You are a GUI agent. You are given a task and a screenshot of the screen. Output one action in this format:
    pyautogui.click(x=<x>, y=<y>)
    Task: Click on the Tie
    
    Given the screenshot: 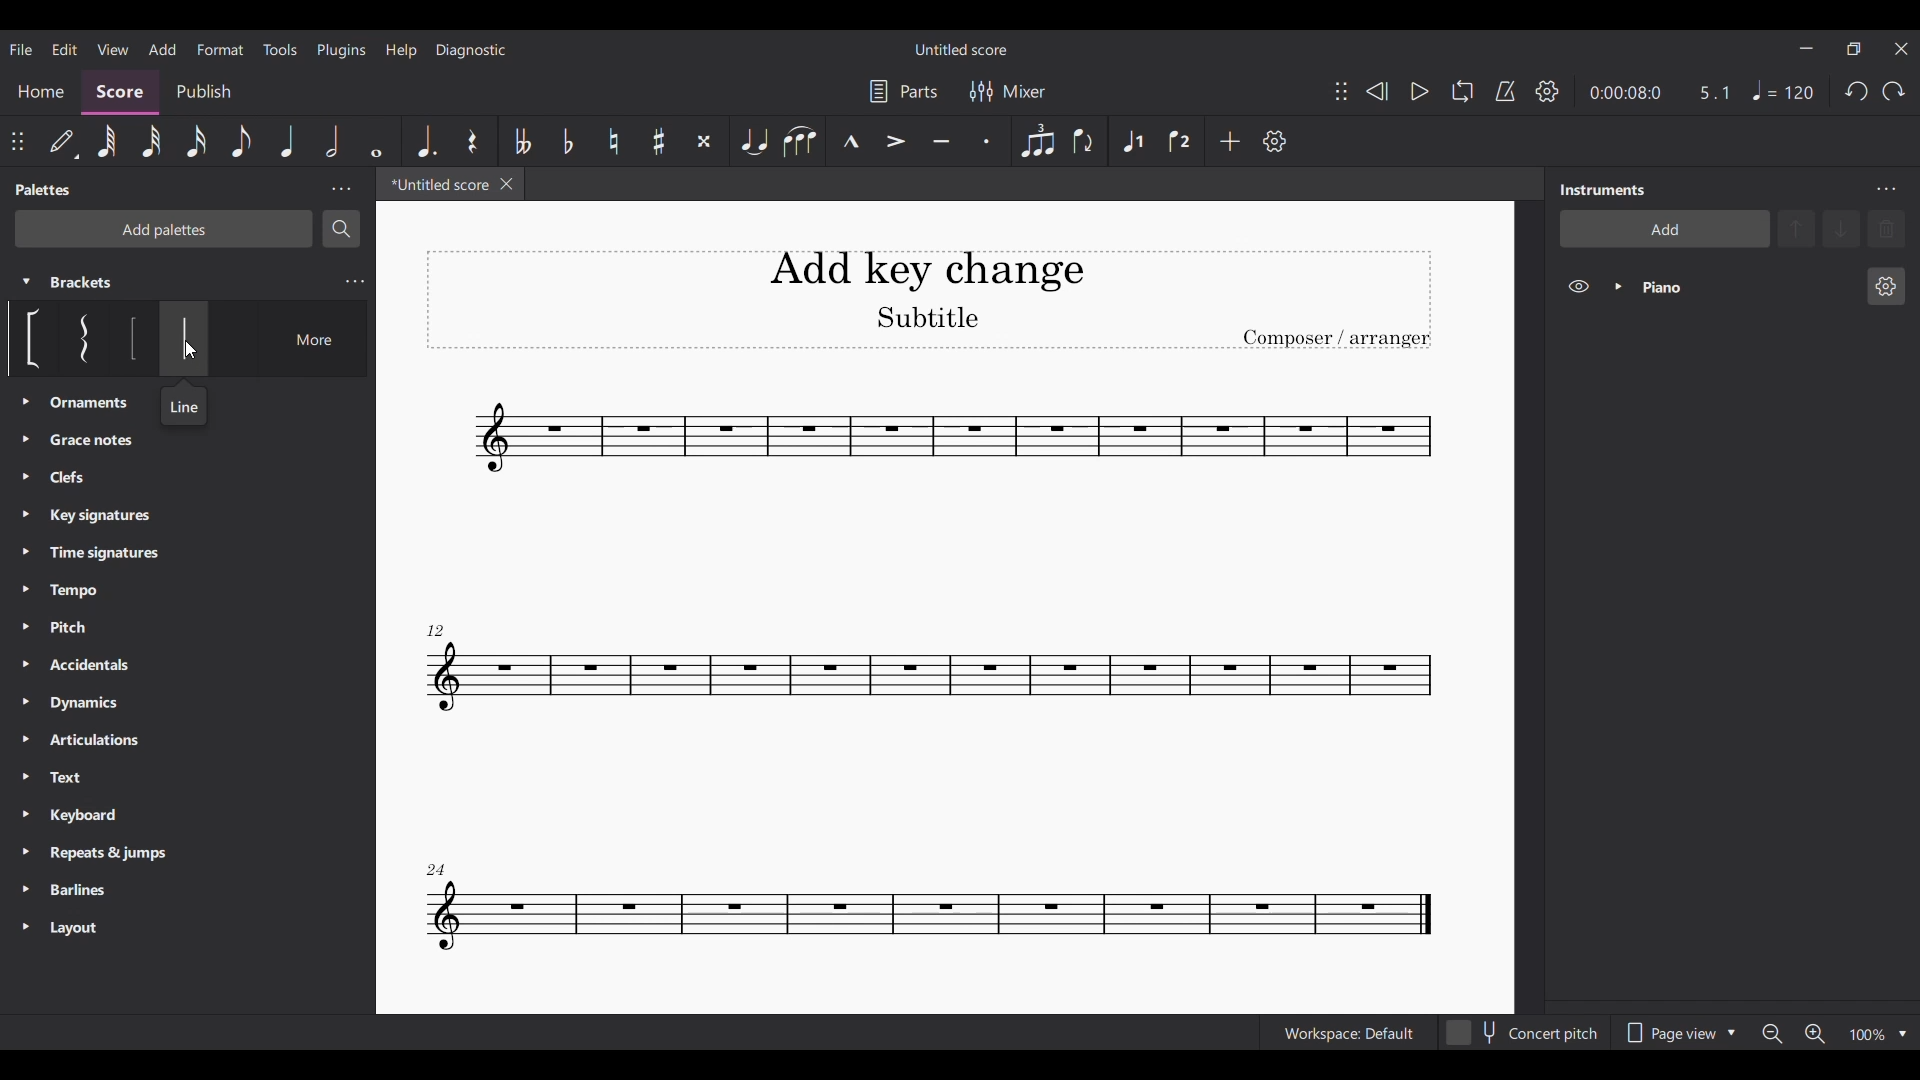 What is the action you would take?
    pyautogui.click(x=756, y=141)
    